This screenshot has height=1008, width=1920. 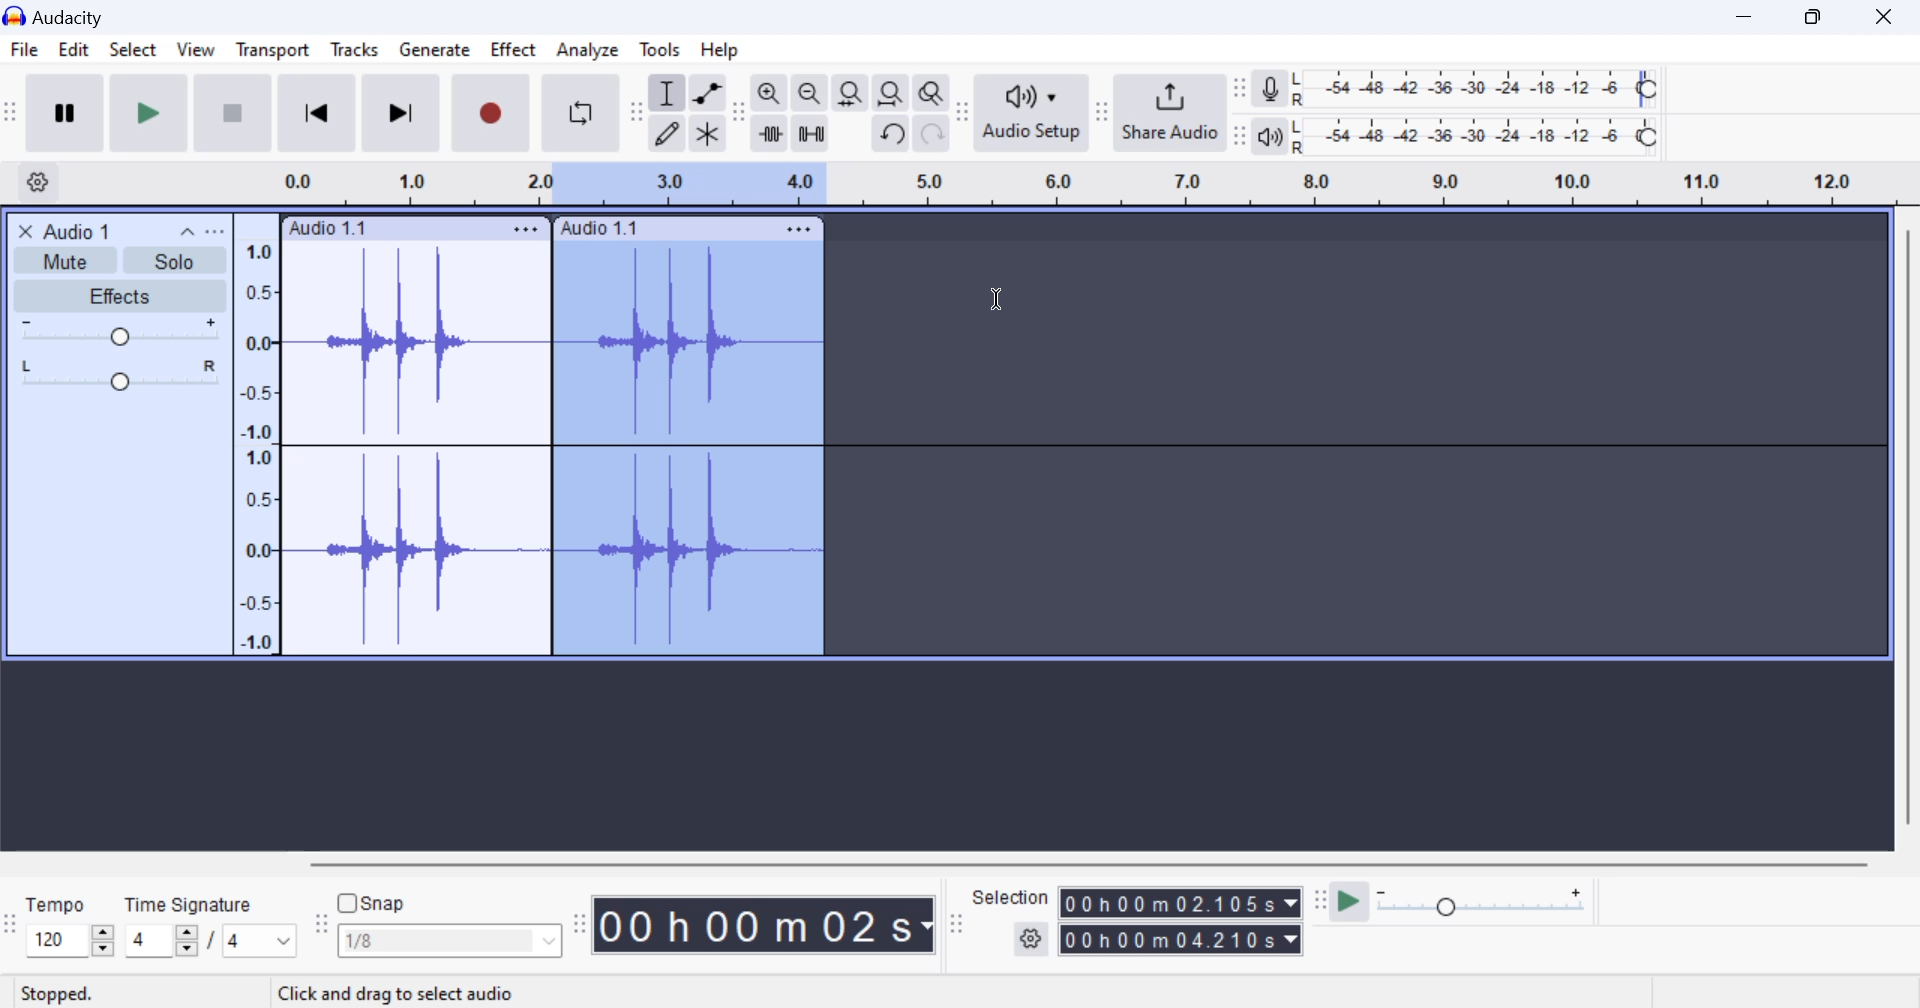 What do you see at coordinates (1002, 303) in the screenshot?
I see `Cursor Position AFTER_LAST_ACTION` at bounding box center [1002, 303].